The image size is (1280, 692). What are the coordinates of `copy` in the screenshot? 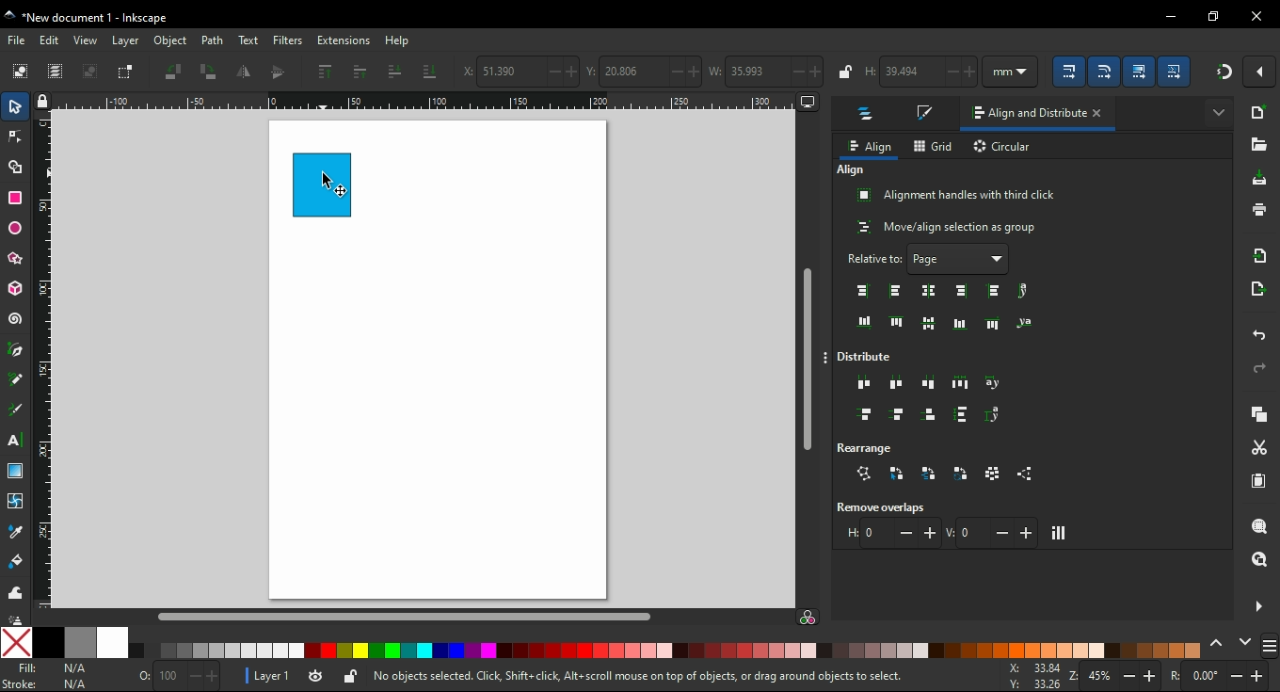 It's located at (1261, 414).